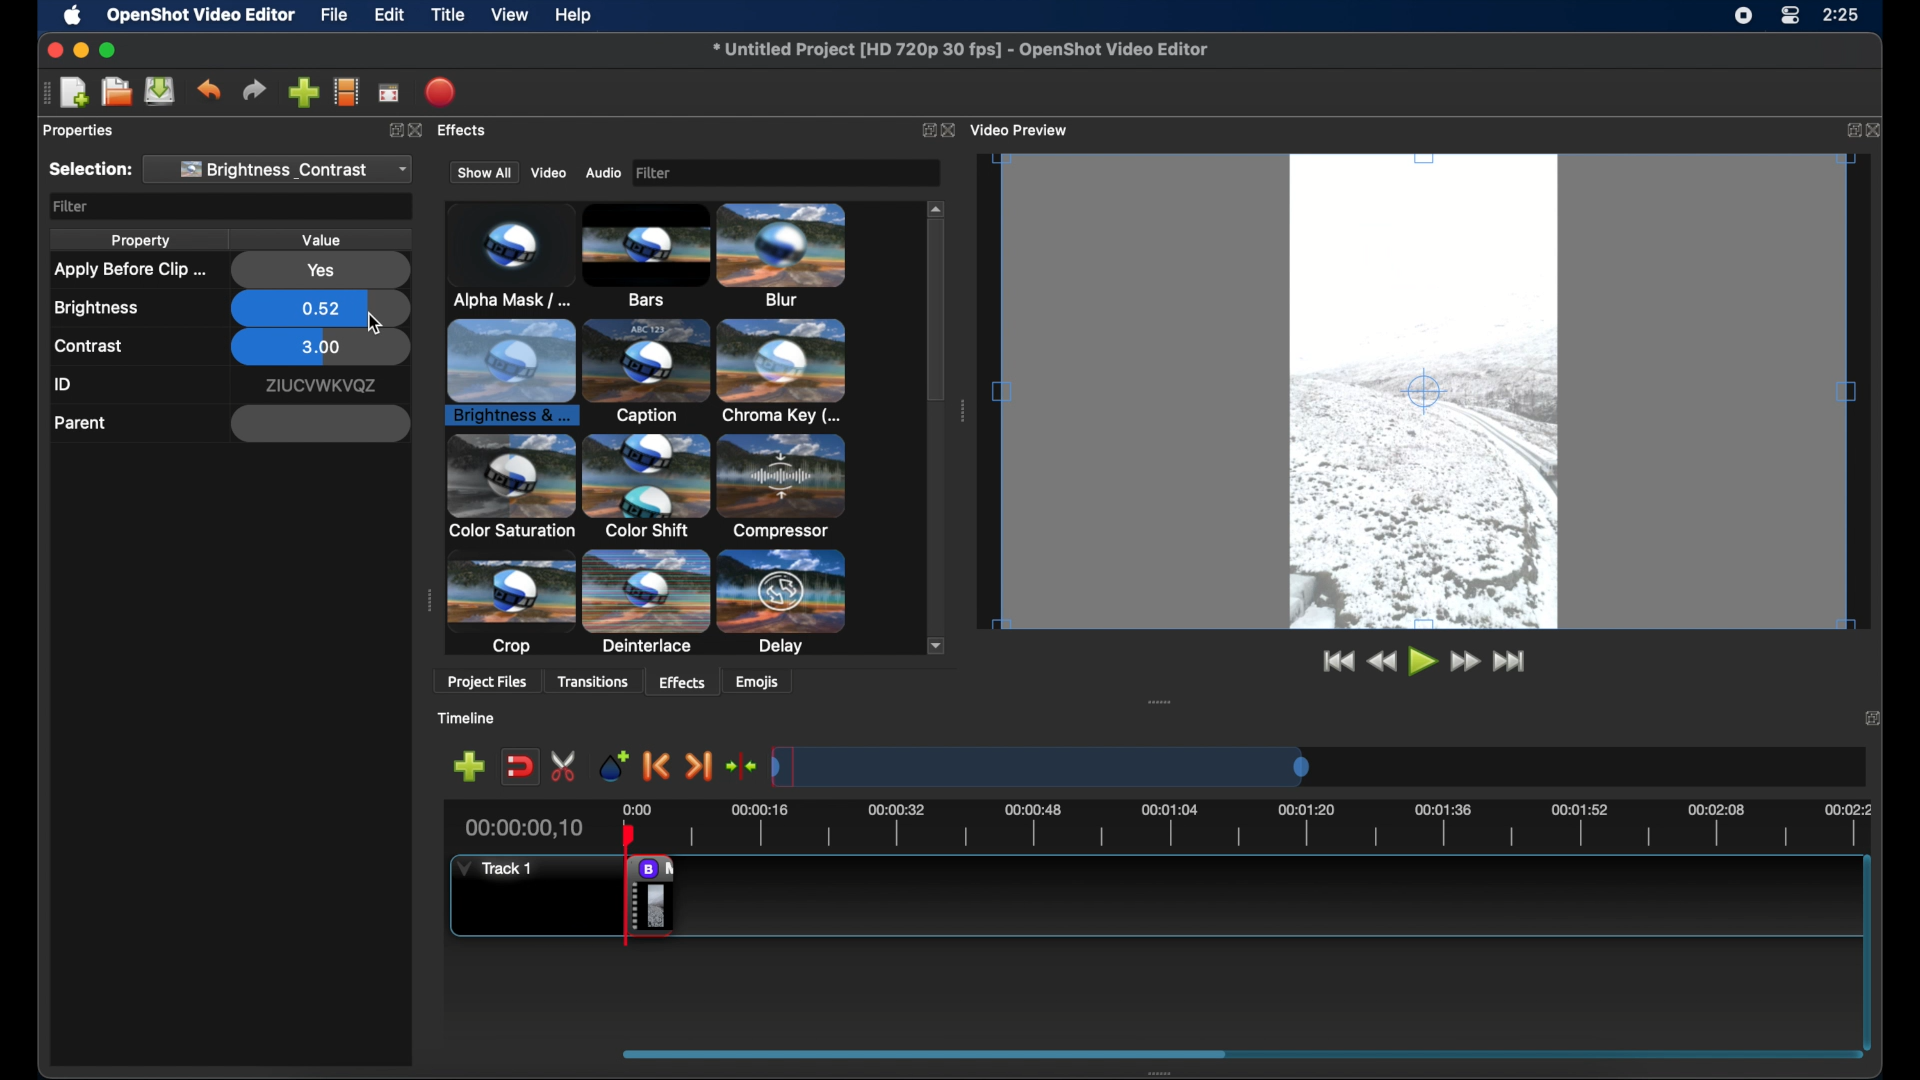 Image resolution: width=1920 pixels, height=1080 pixels. I want to click on empty field, so click(320, 424).